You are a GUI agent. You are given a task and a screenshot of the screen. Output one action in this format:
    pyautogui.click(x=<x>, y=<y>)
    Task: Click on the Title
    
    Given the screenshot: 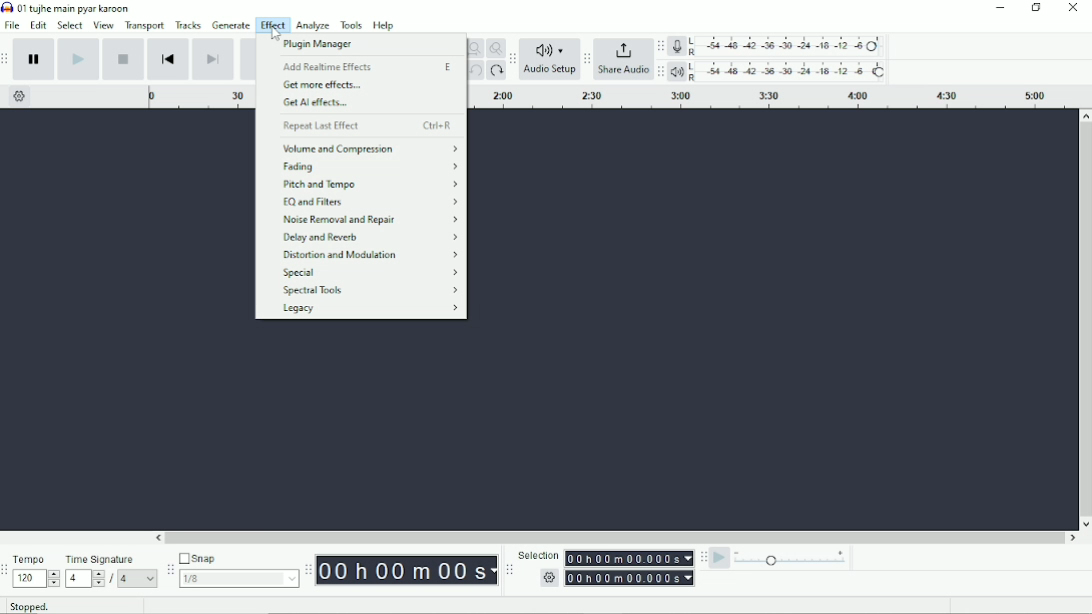 What is the action you would take?
    pyautogui.click(x=71, y=7)
    